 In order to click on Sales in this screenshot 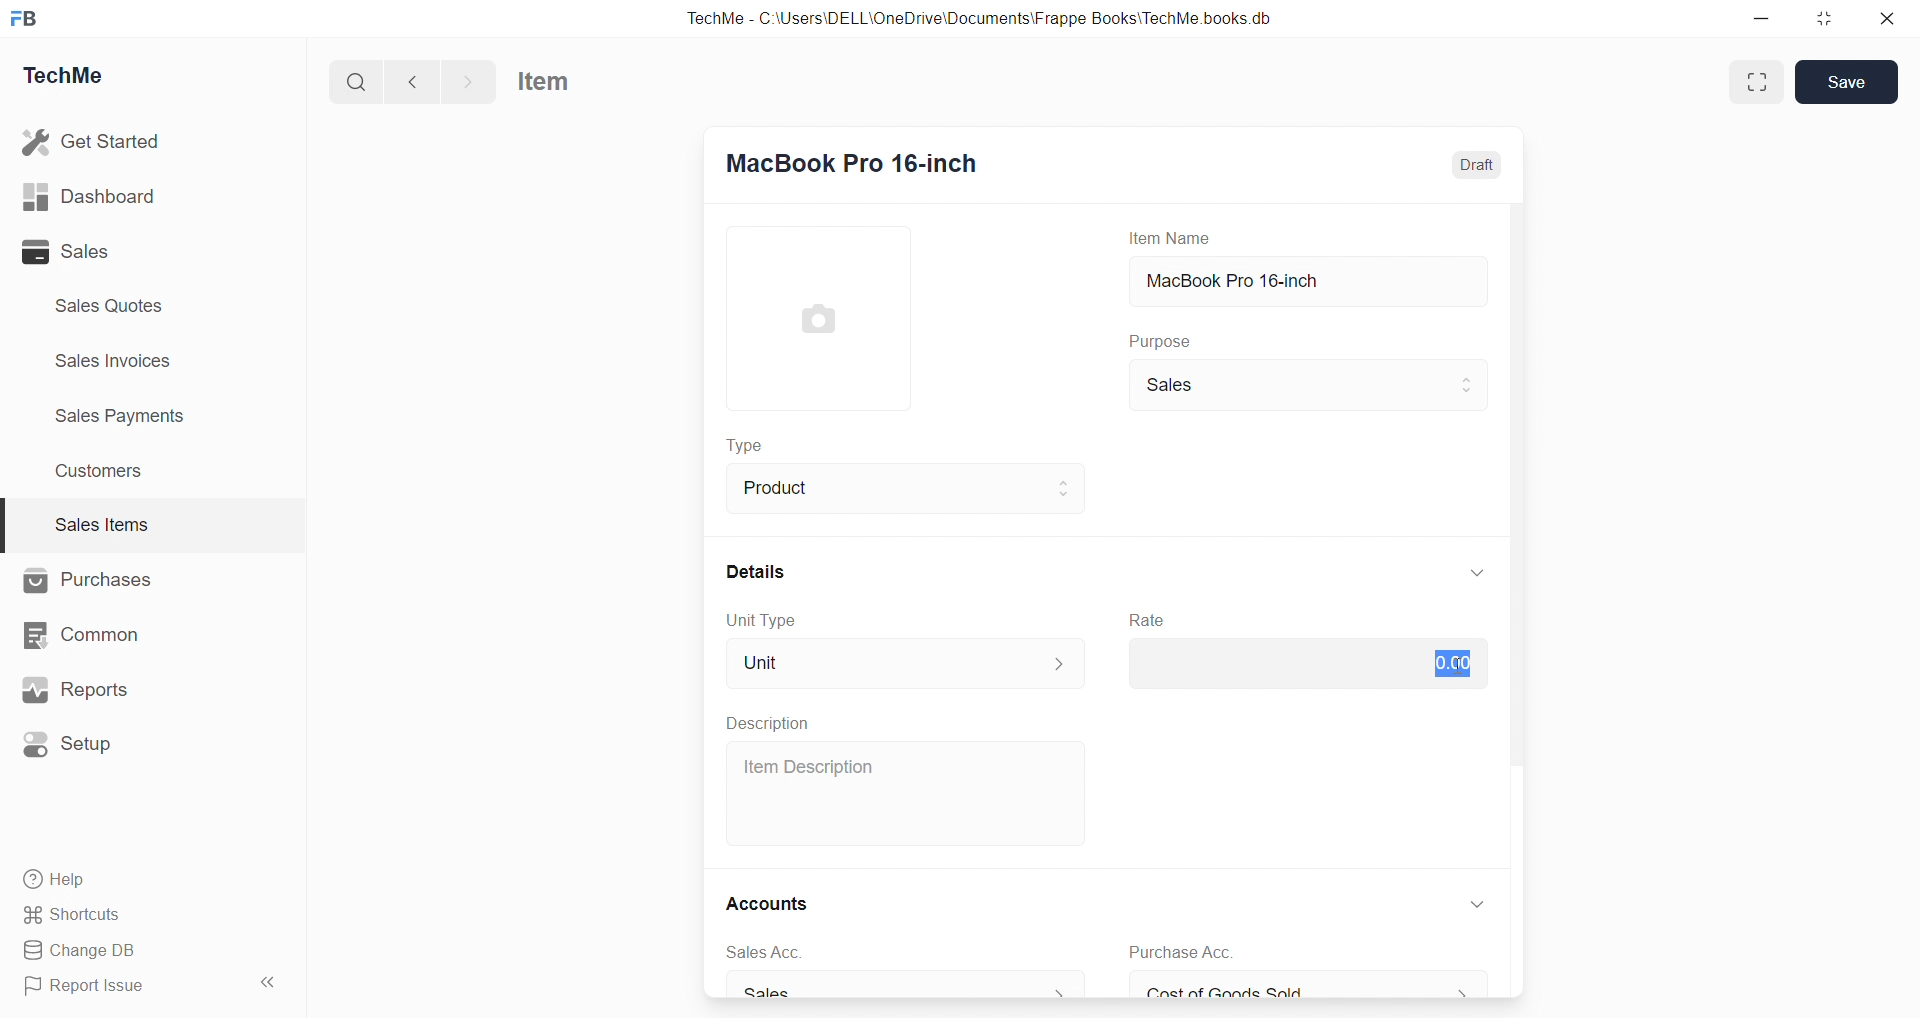, I will do `click(68, 253)`.